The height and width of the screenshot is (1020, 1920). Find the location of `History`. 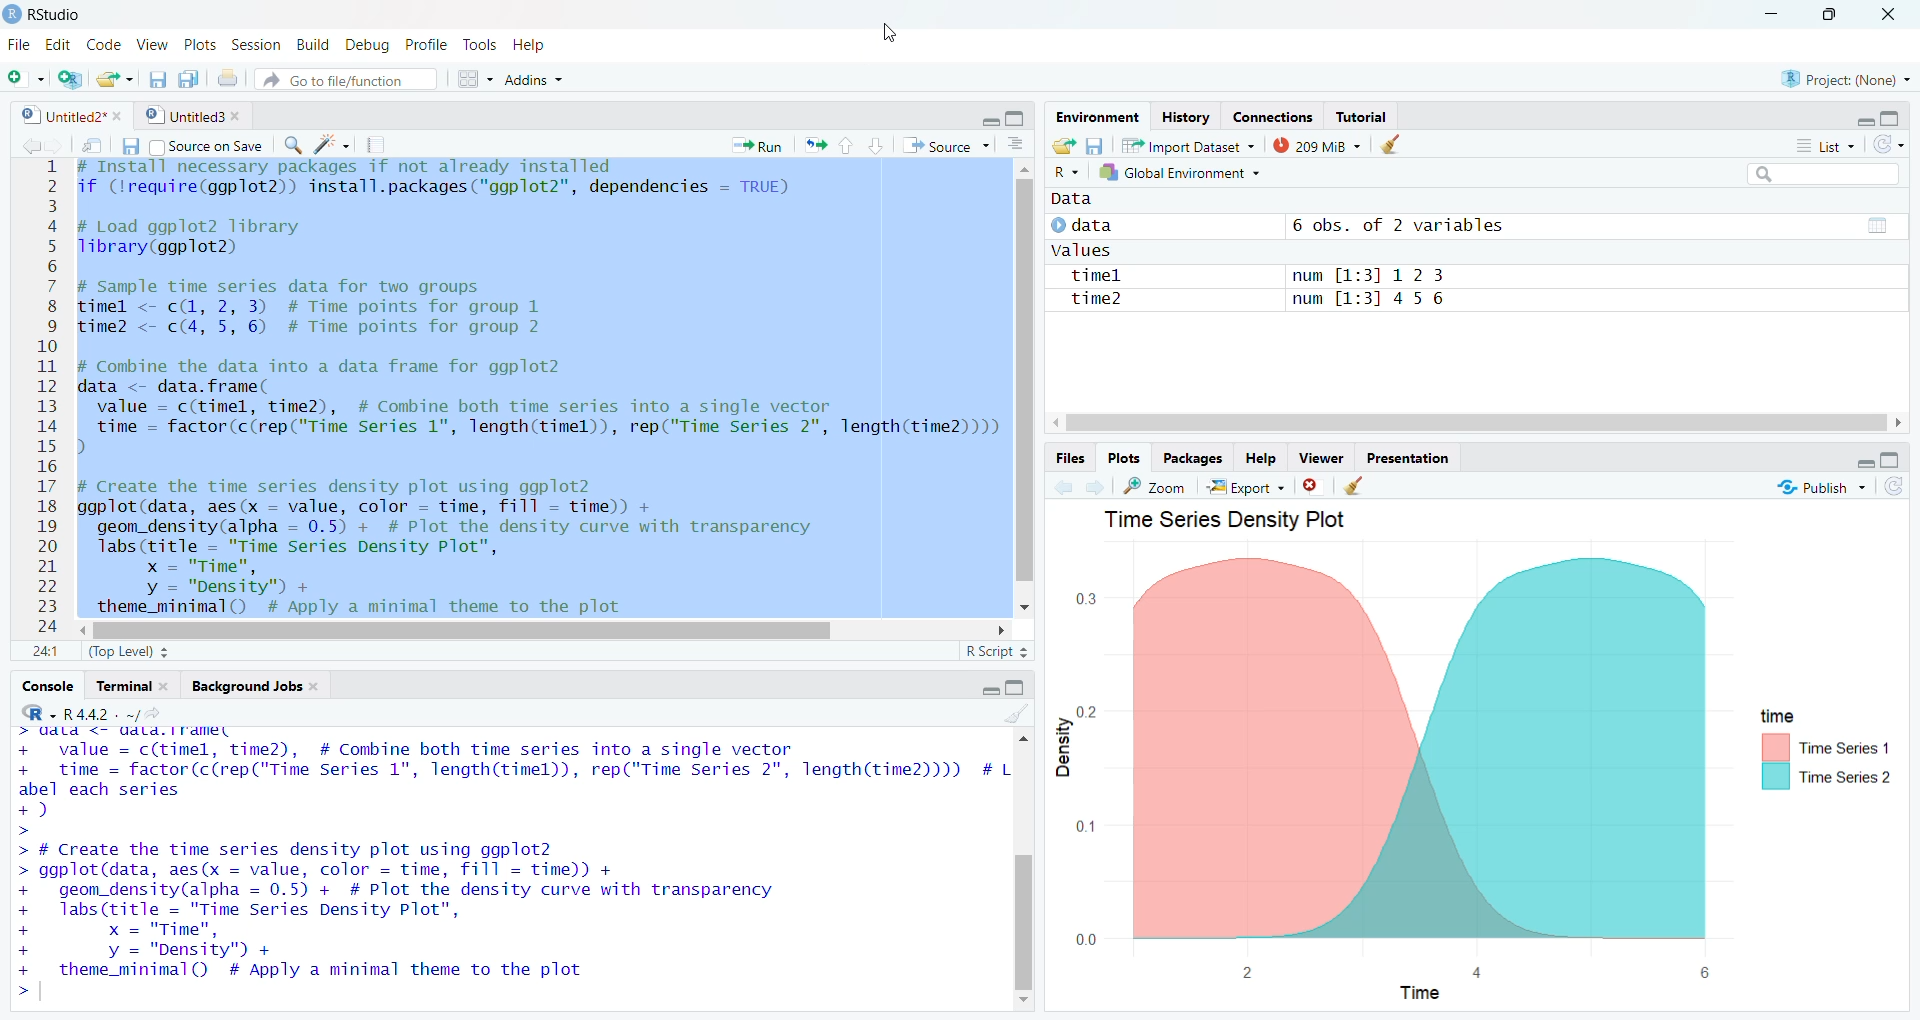

History is located at coordinates (1187, 117).